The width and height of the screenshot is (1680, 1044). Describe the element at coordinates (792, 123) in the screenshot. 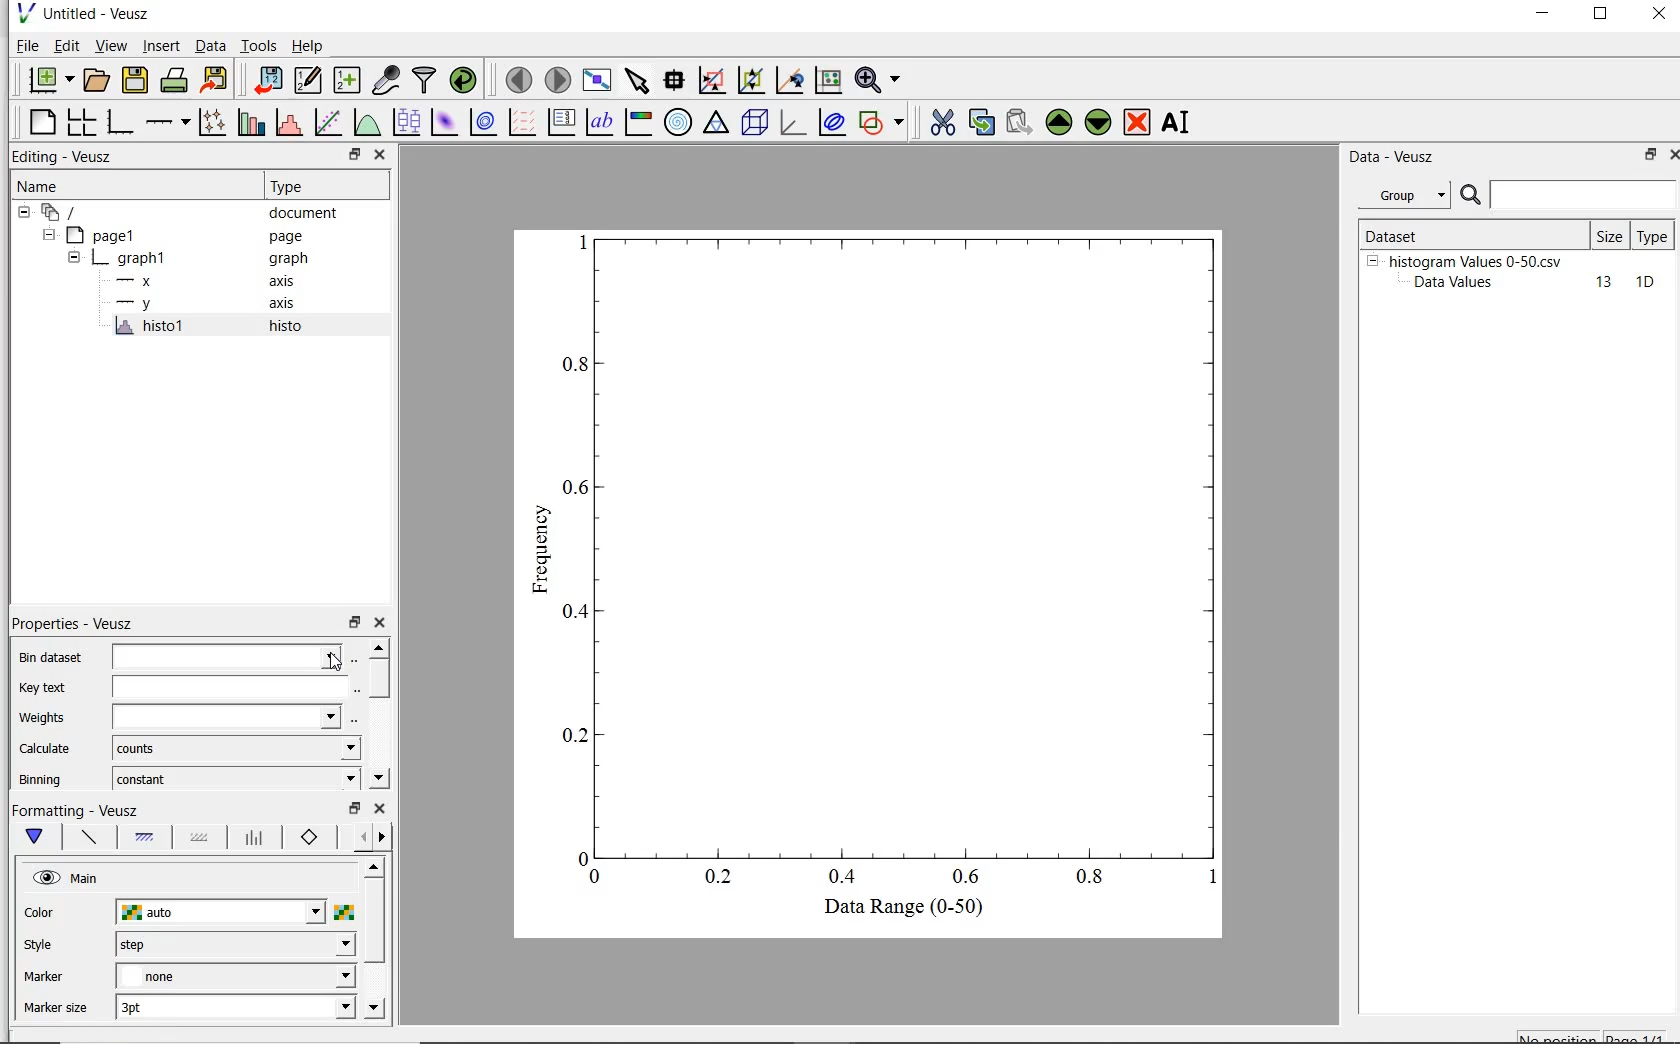

I see `3d graph` at that location.